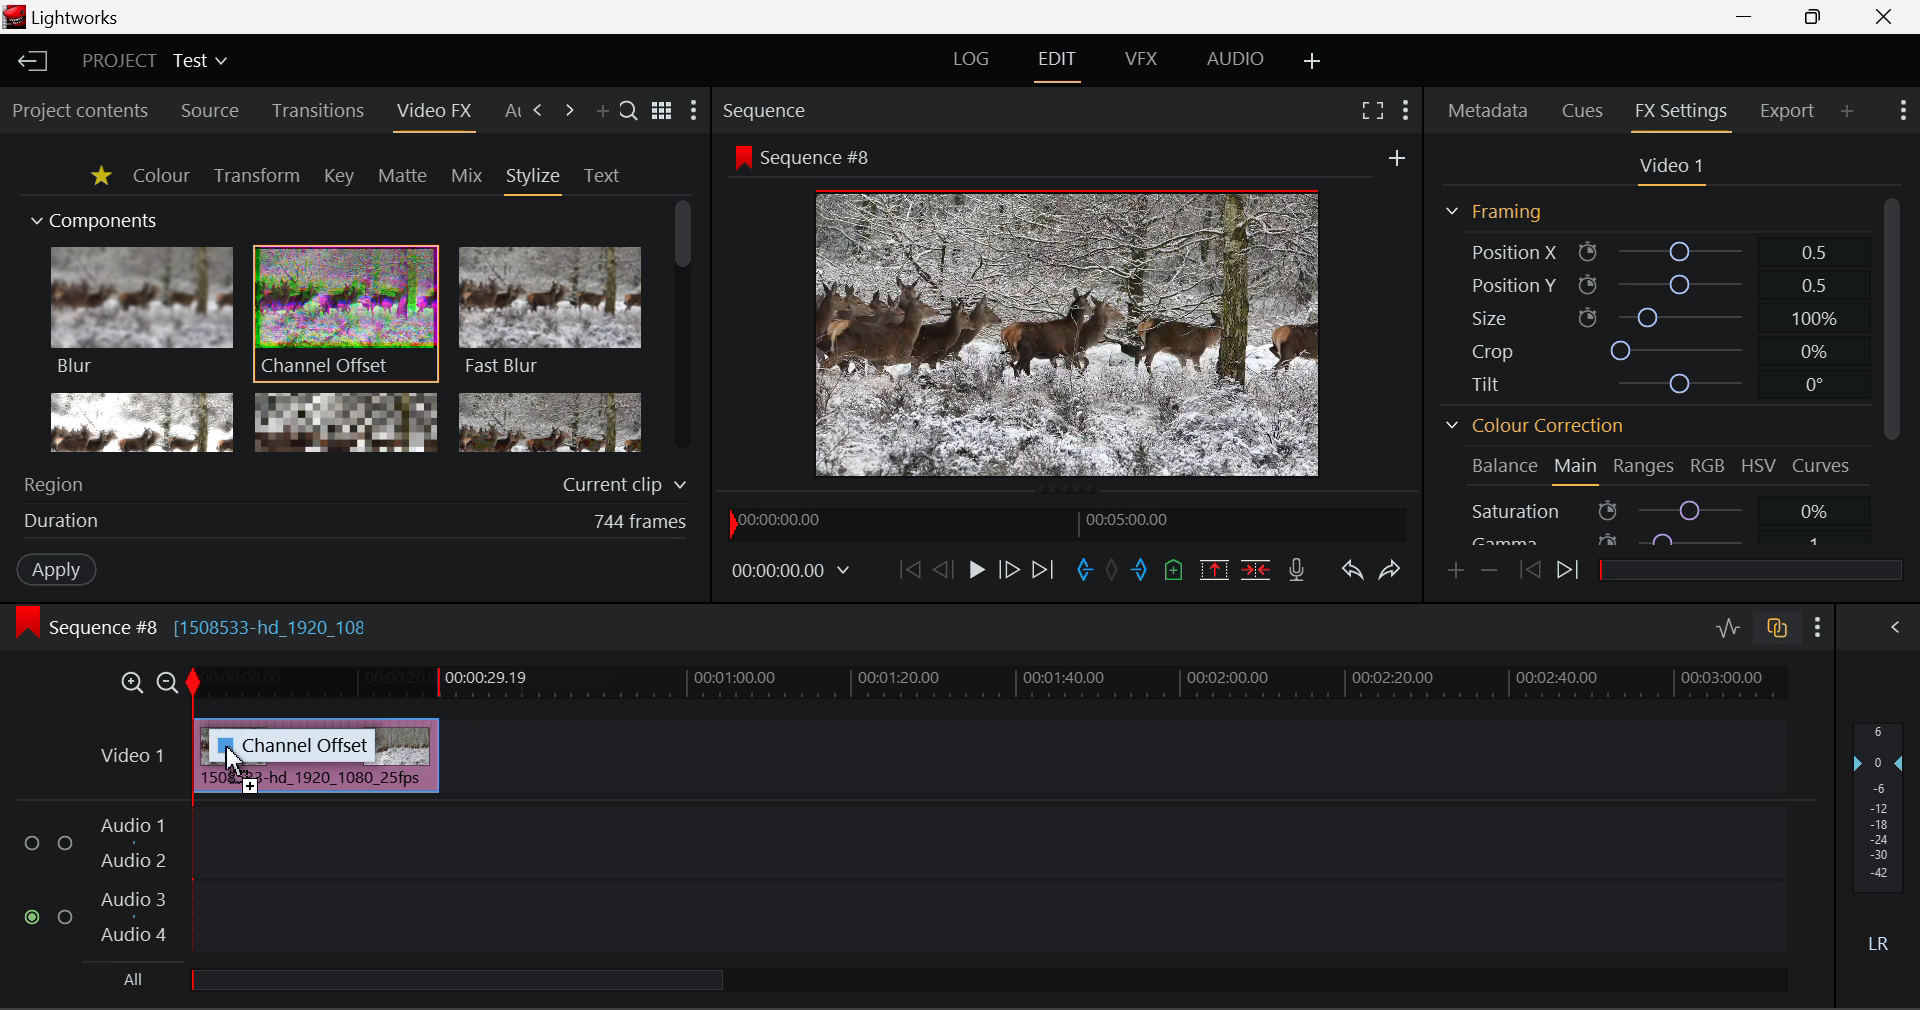  I want to click on Add Panel, so click(1846, 112).